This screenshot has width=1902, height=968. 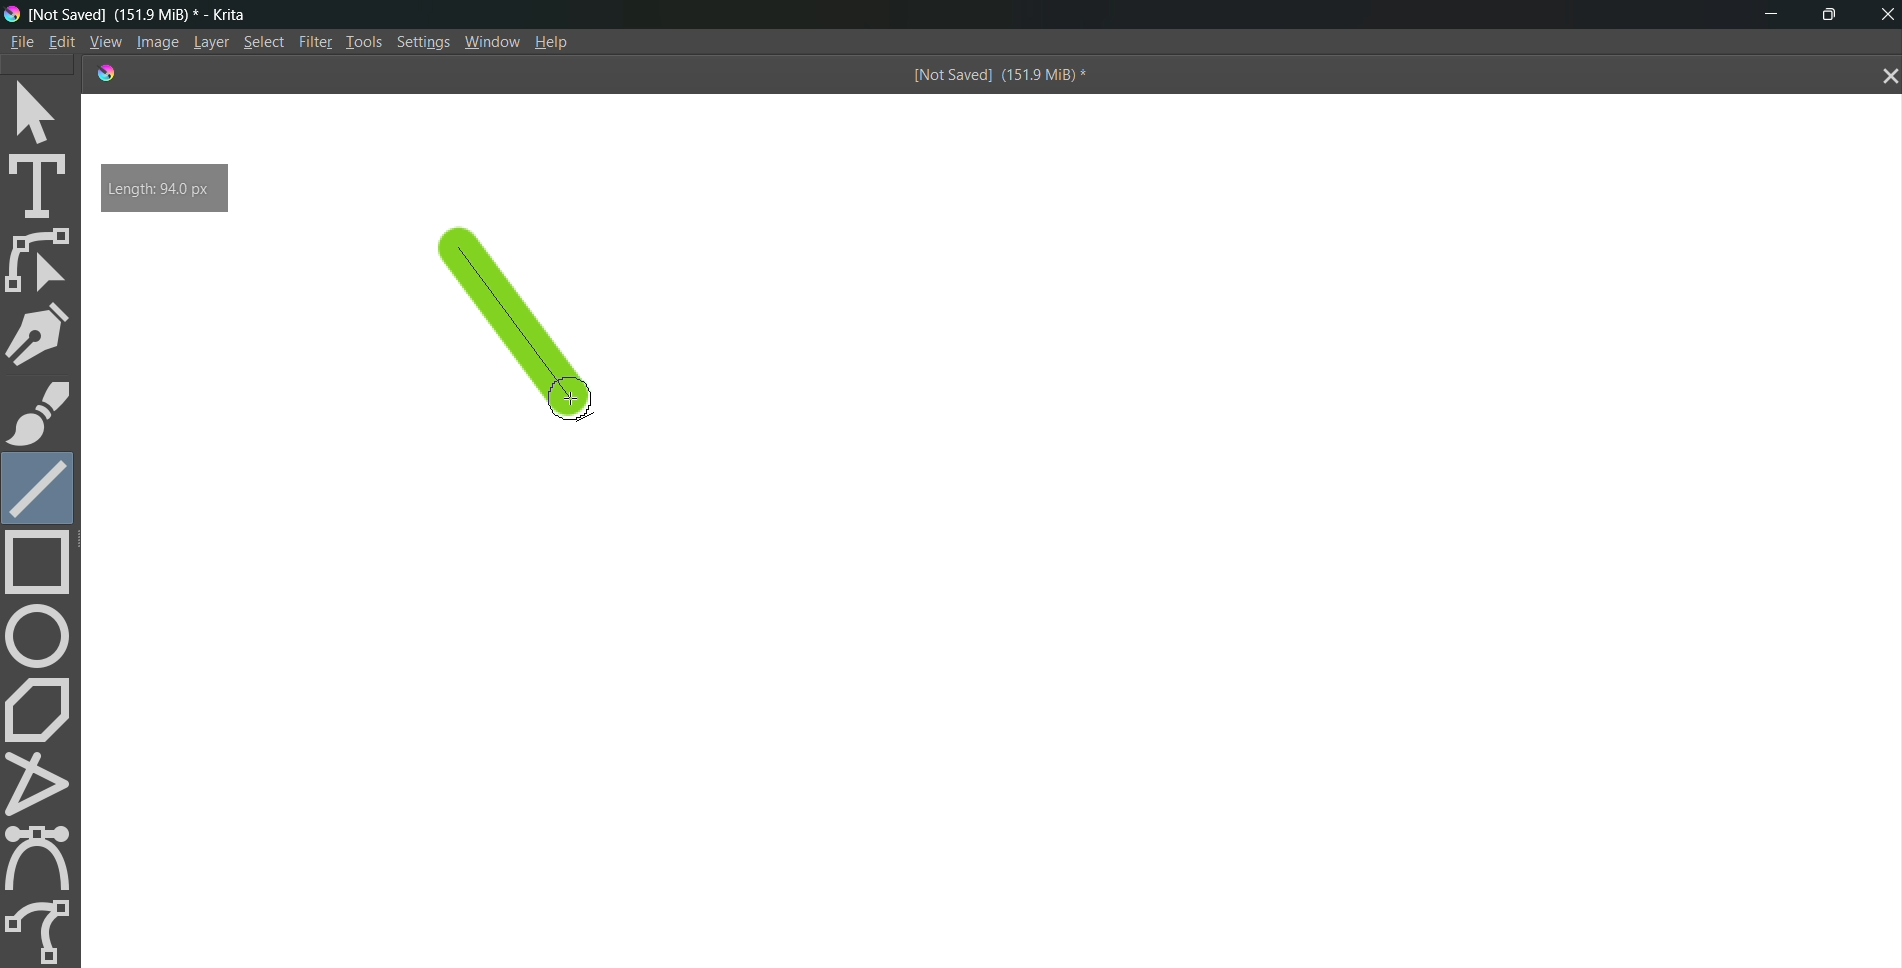 What do you see at coordinates (20, 41) in the screenshot?
I see `File` at bounding box center [20, 41].